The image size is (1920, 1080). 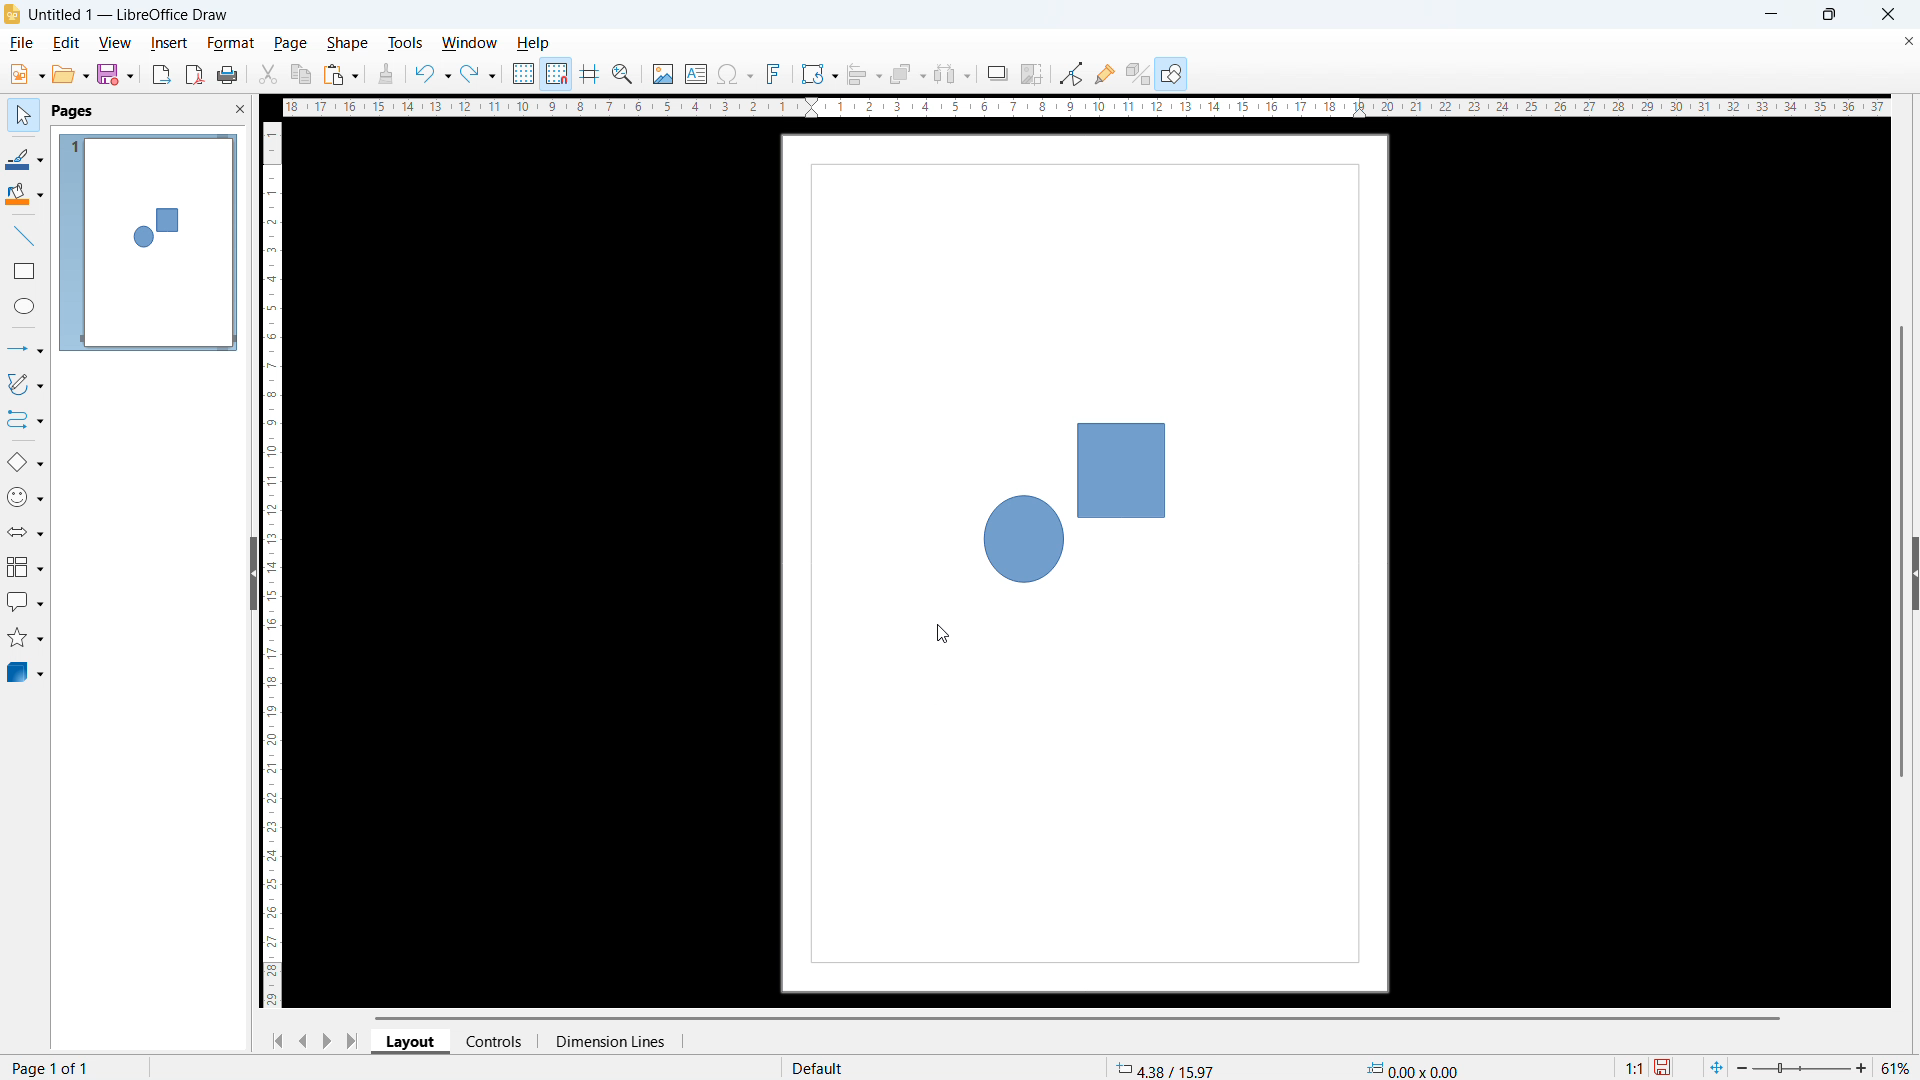 What do you see at coordinates (1073, 75) in the screenshot?
I see `` at bounding box center [1073, 75].